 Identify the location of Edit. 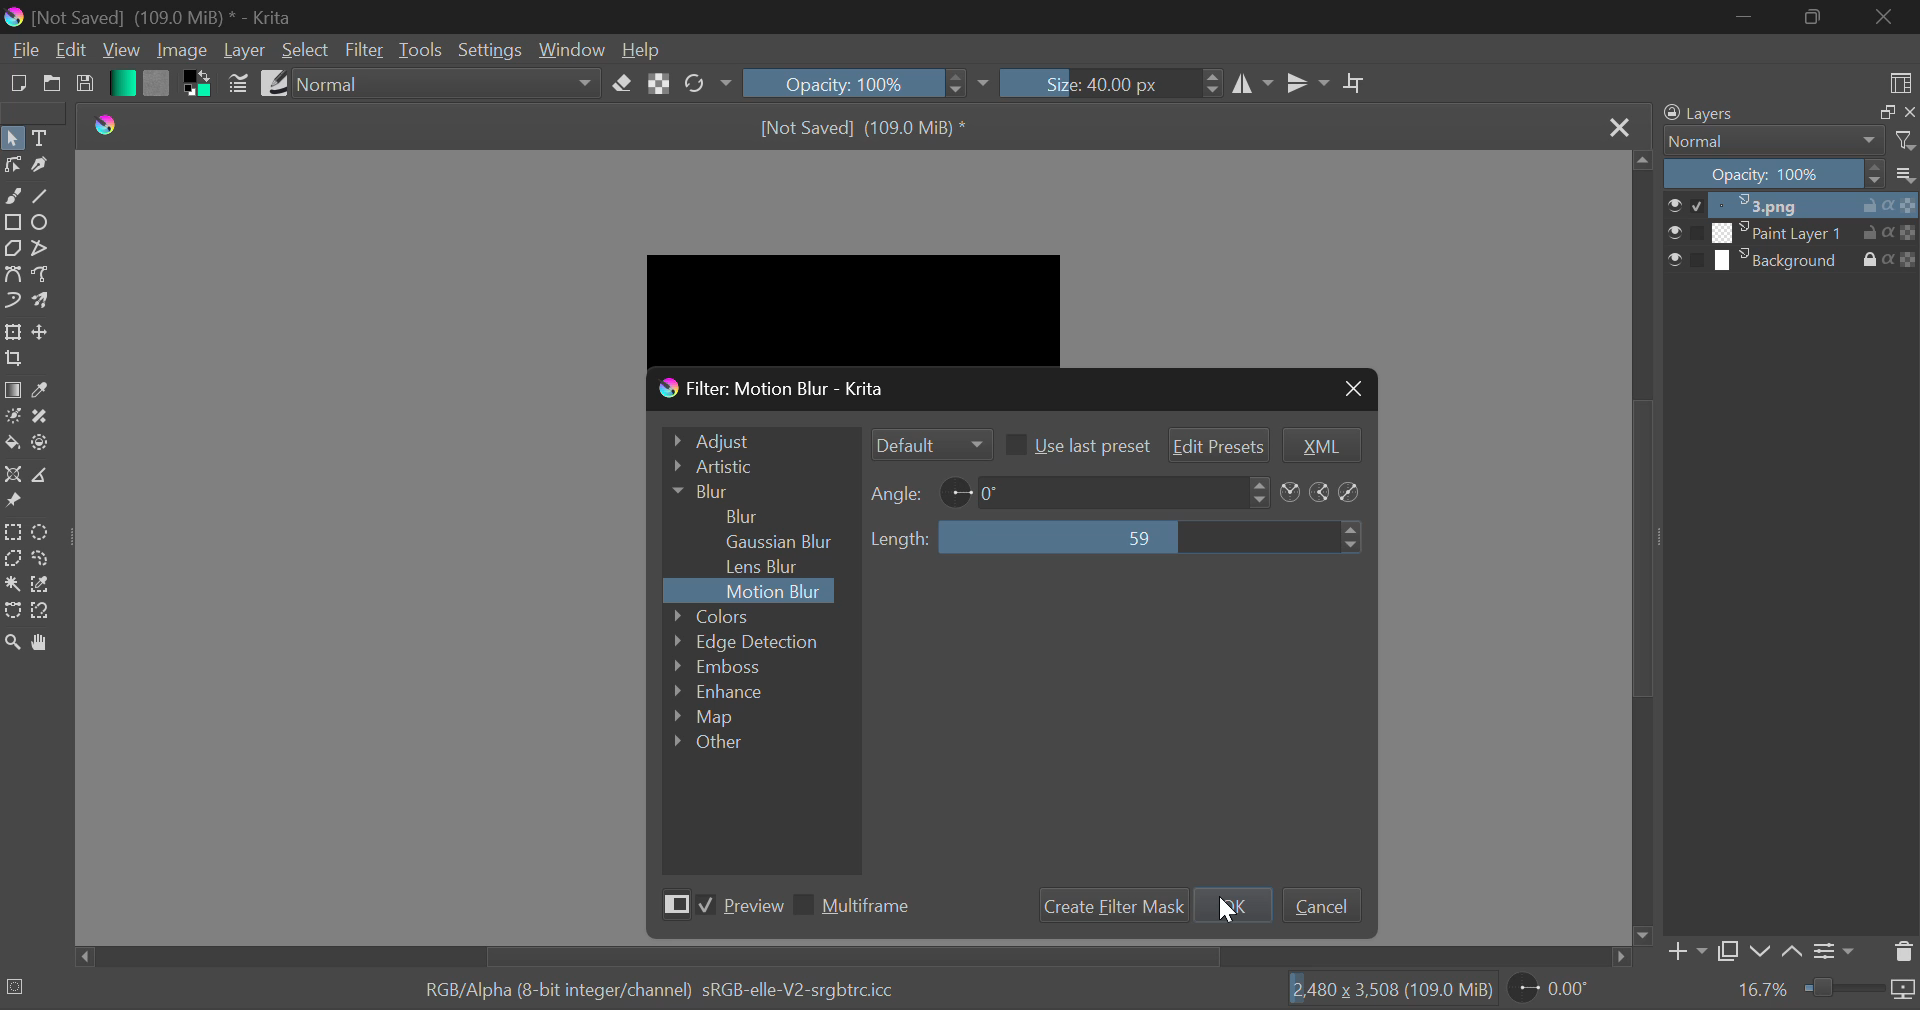
(72, 50).